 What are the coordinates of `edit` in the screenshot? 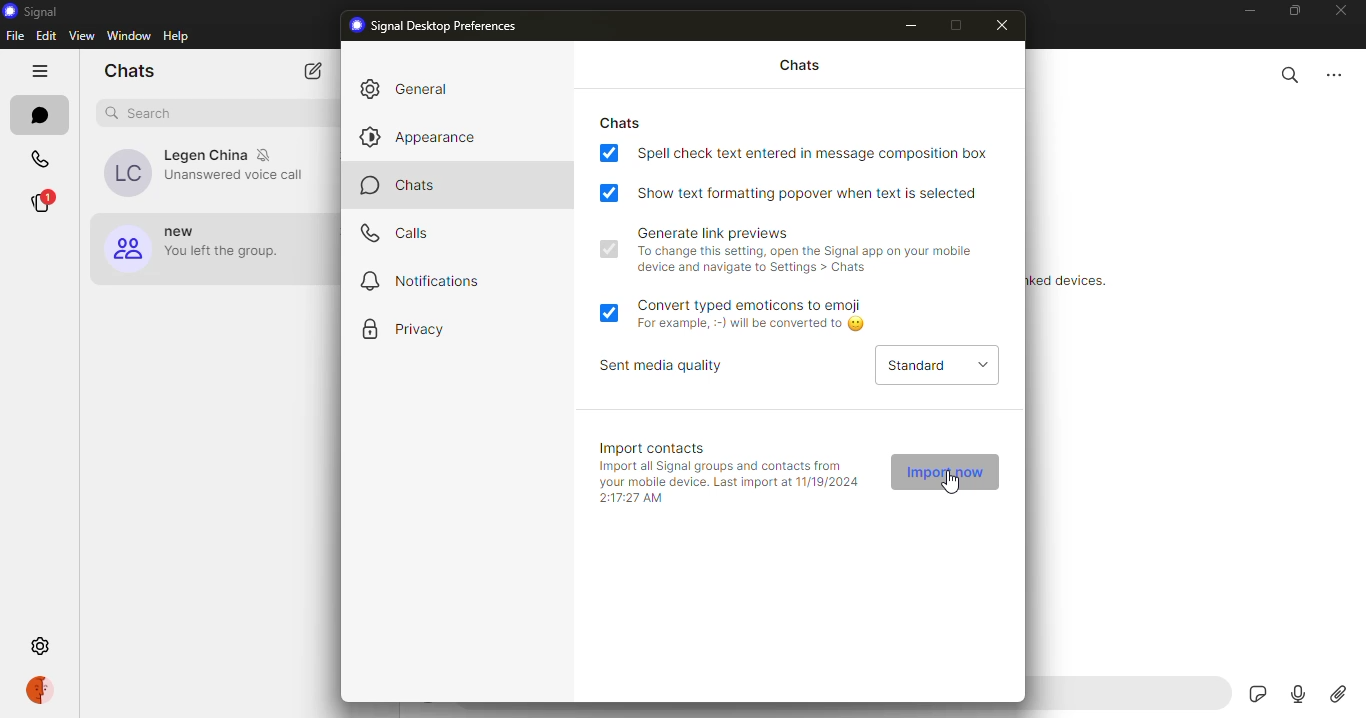 It's located at (45, 35).